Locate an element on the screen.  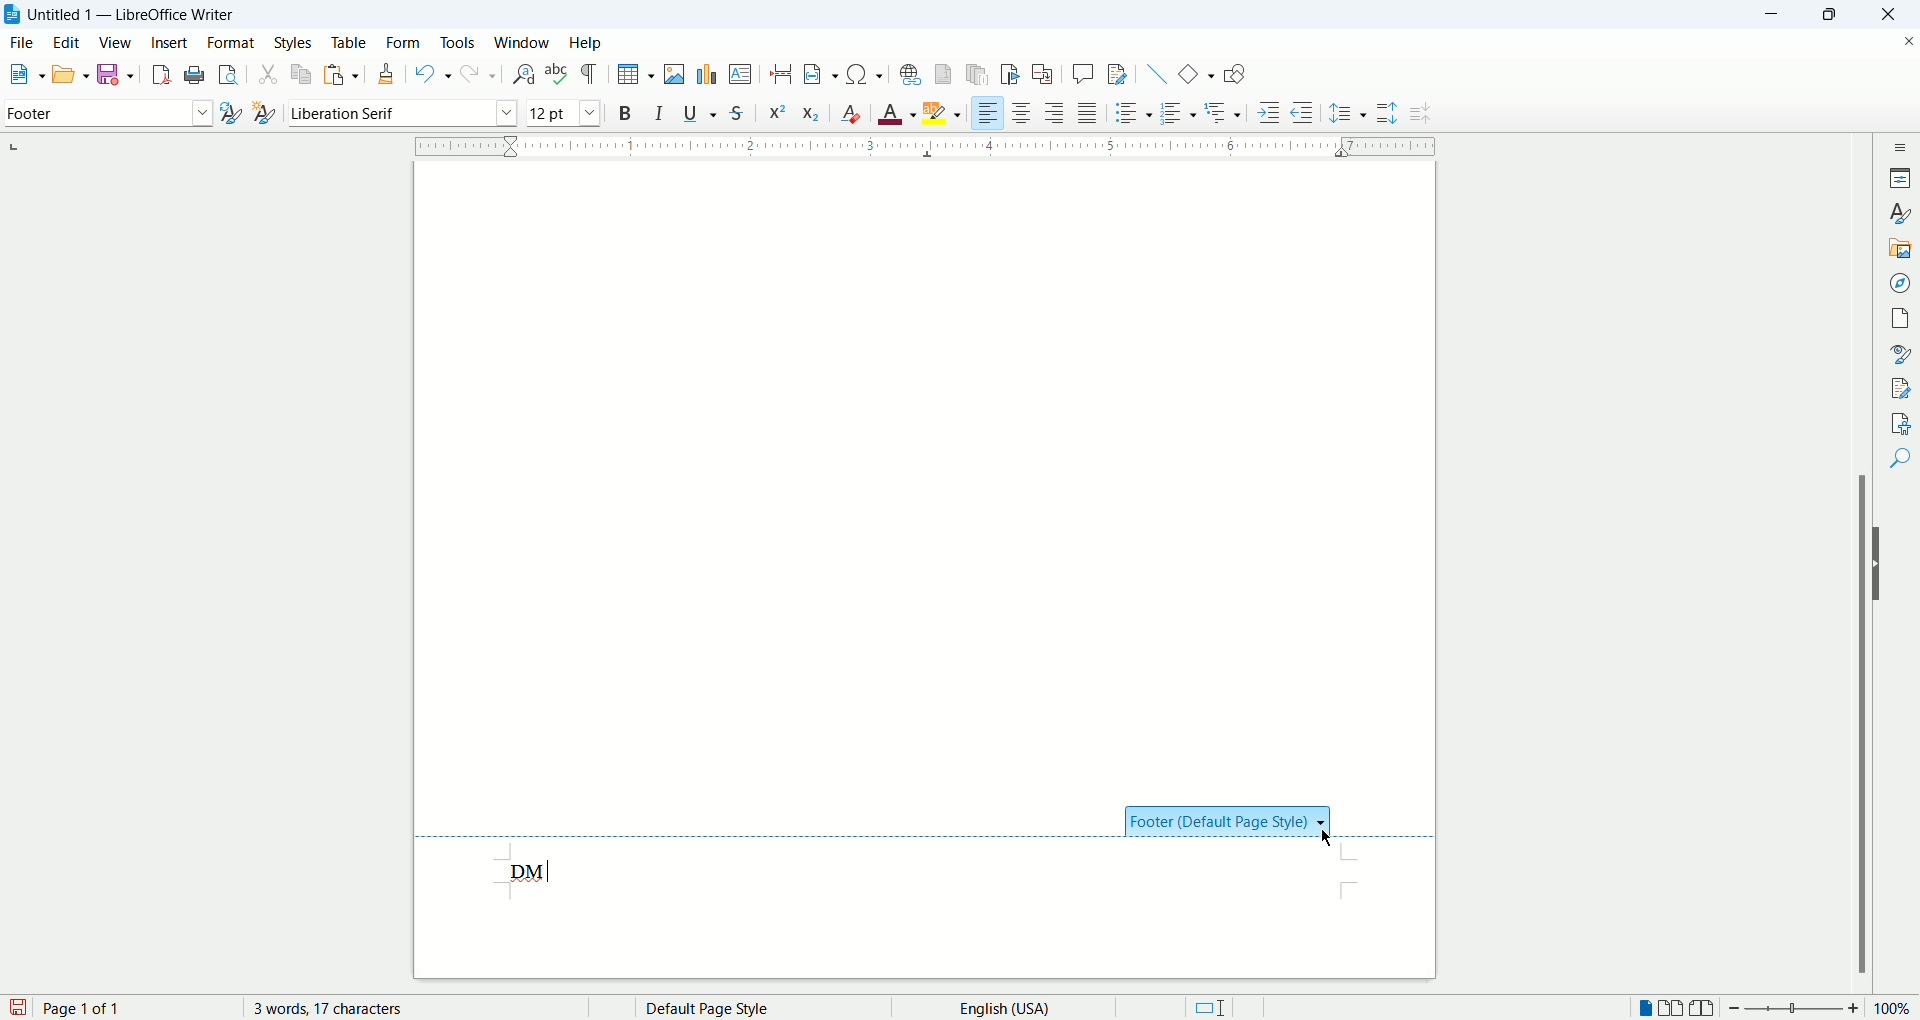
insert basic shapes is located at coordinates (1197, 72).